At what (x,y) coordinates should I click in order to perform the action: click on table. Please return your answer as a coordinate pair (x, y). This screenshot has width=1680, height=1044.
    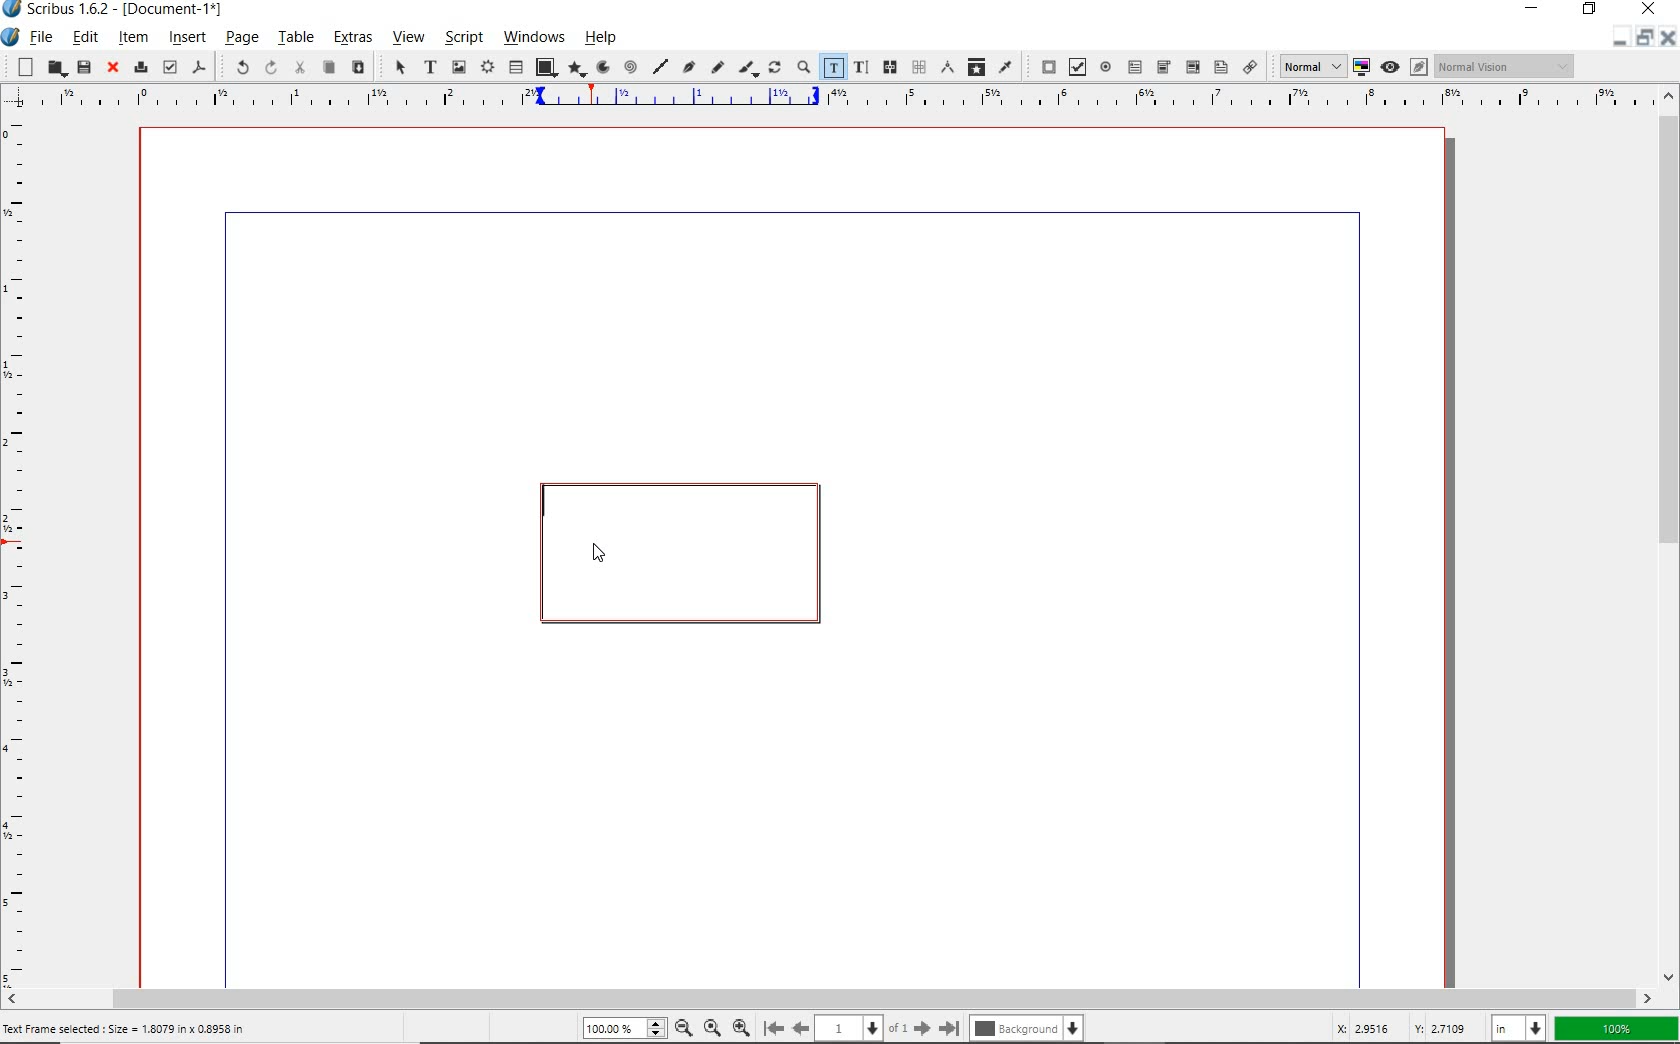
    Looking at the image, I should click on (296, 39).